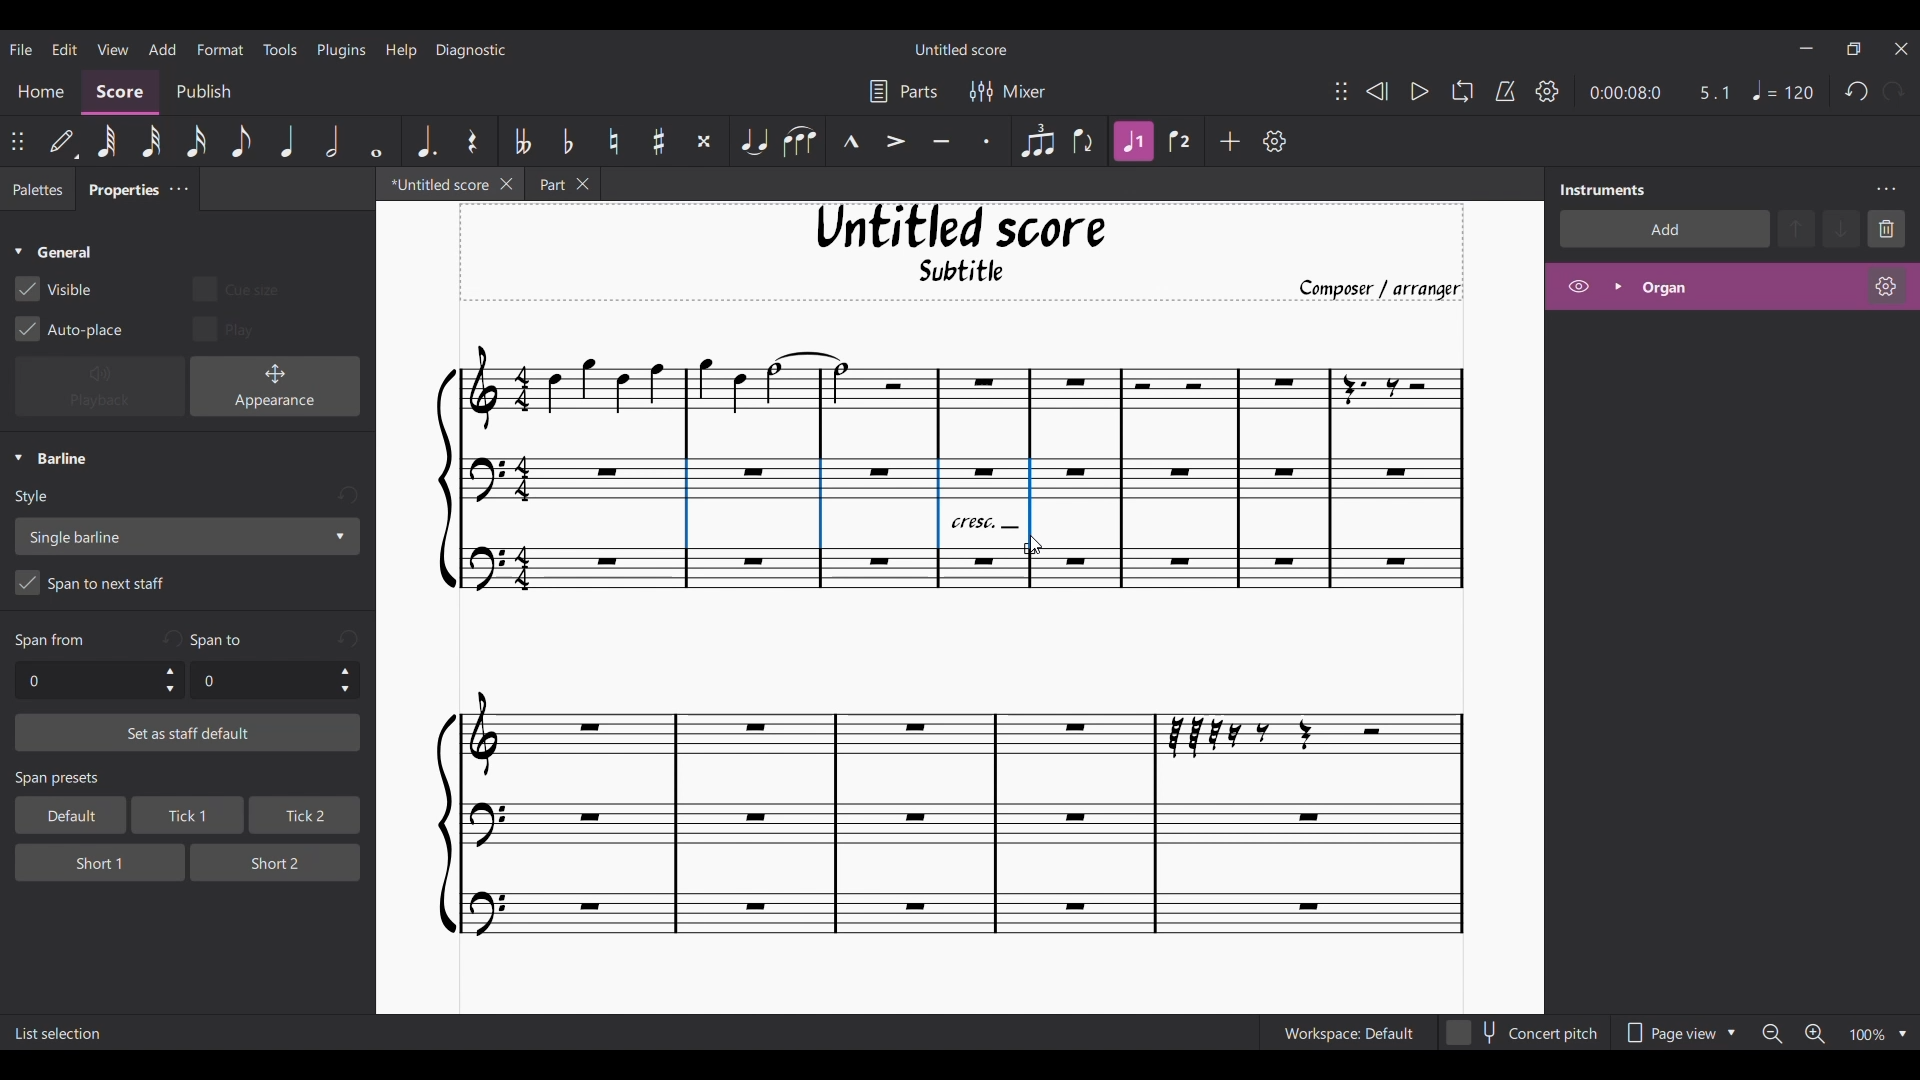  Describe the element at coordinates (153, 143) in the screenshot. I see `32nd note` at that location.